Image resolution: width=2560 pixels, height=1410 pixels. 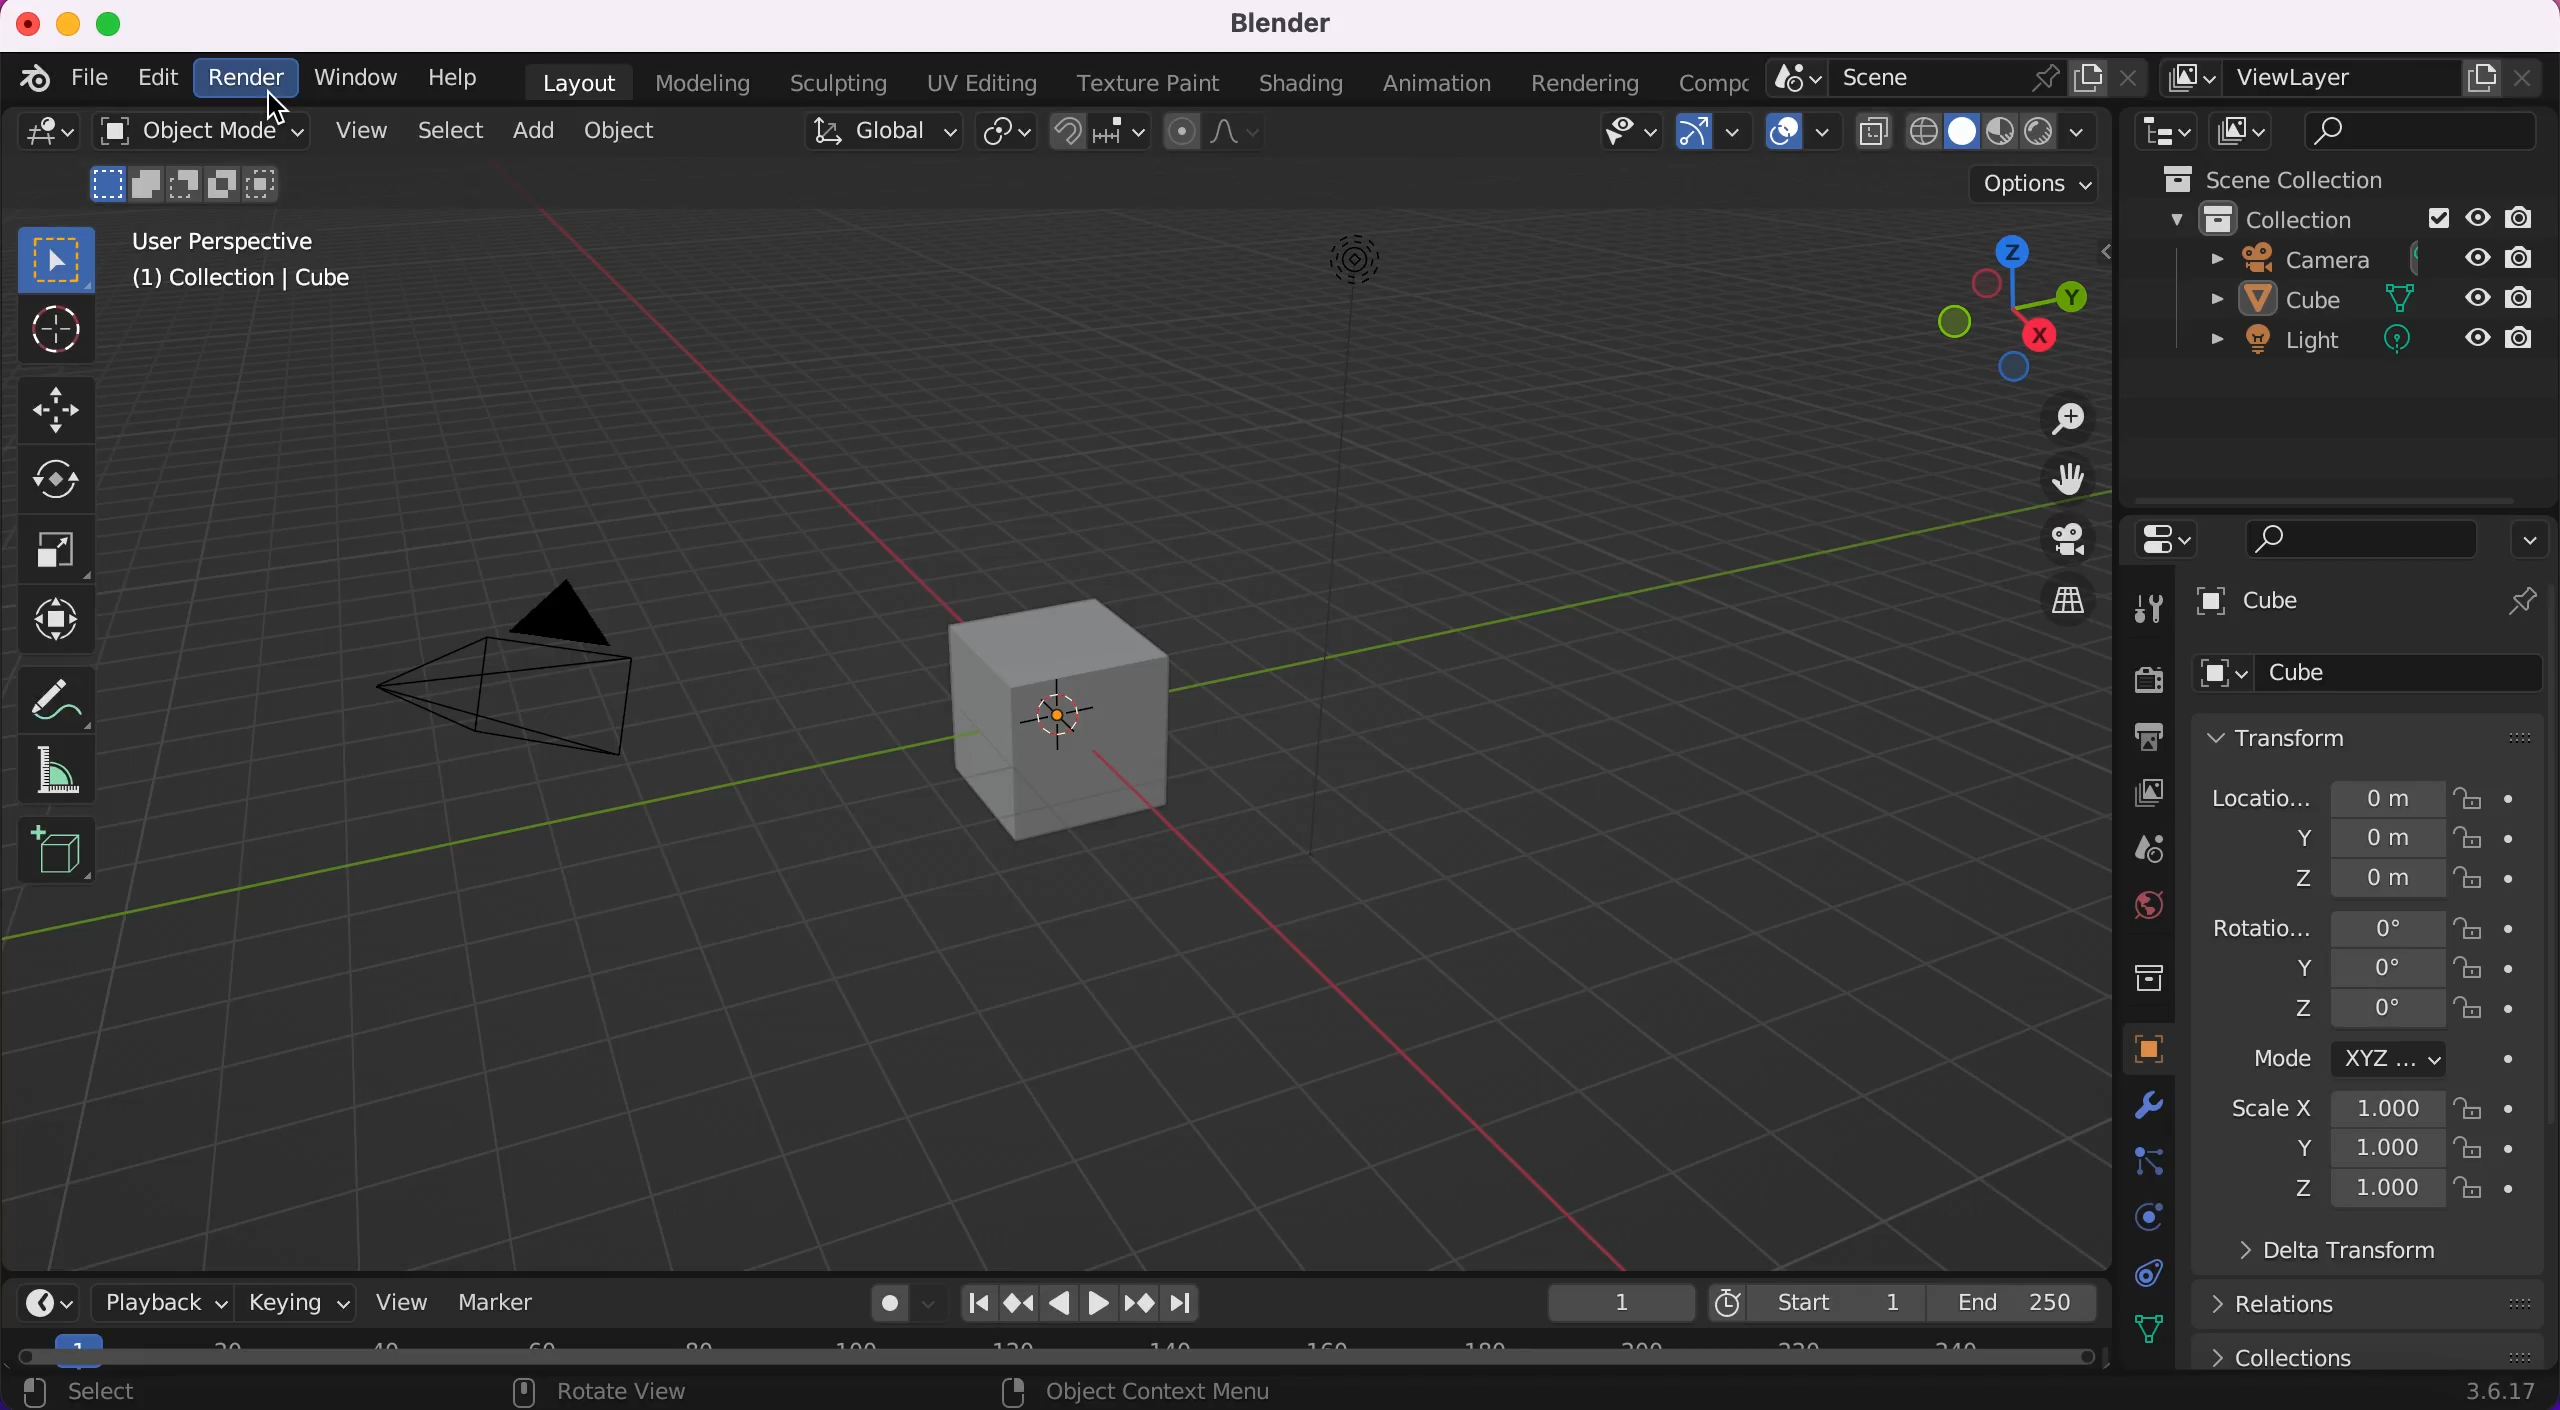 I want to click on y 0, so click(x=2343, y=967).